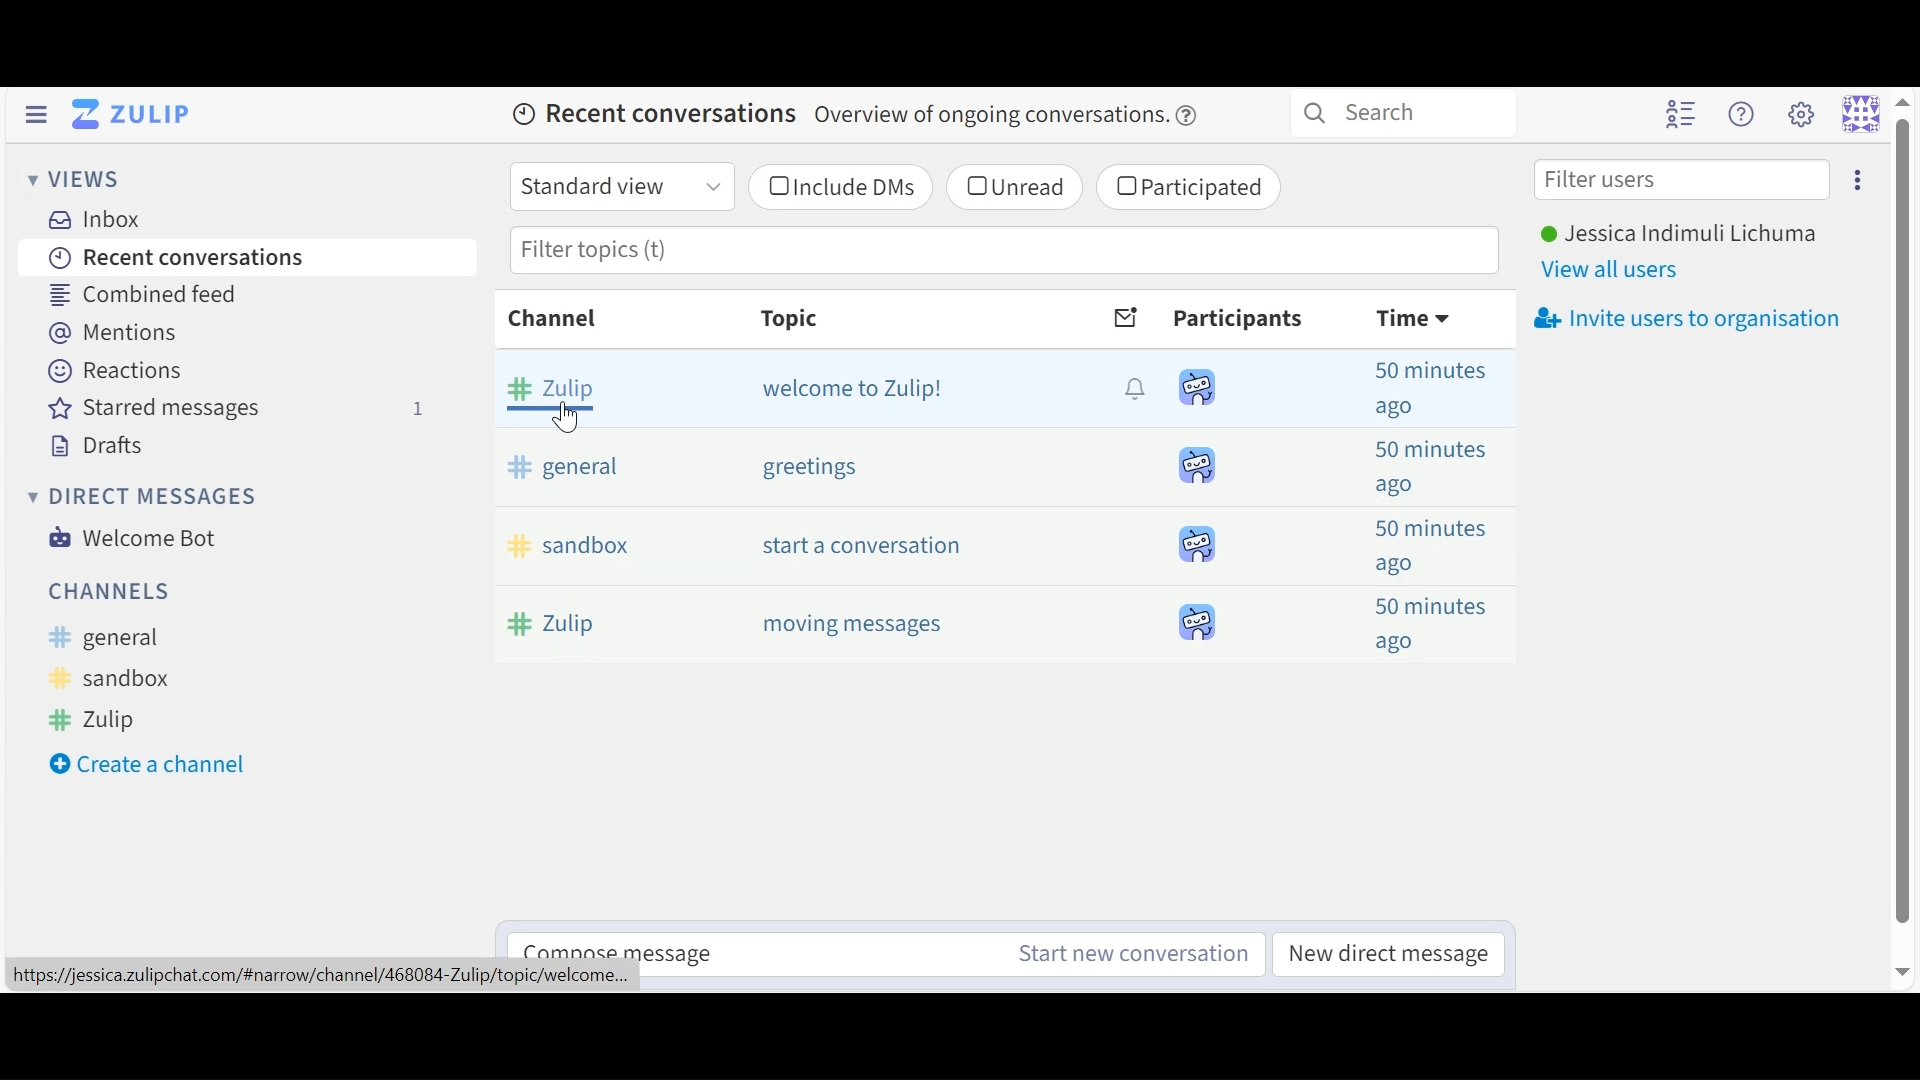 The image size is (1920, 1080). Describe the element at coordinates (73, 178) in the screenshot. I see `Views` at that location.